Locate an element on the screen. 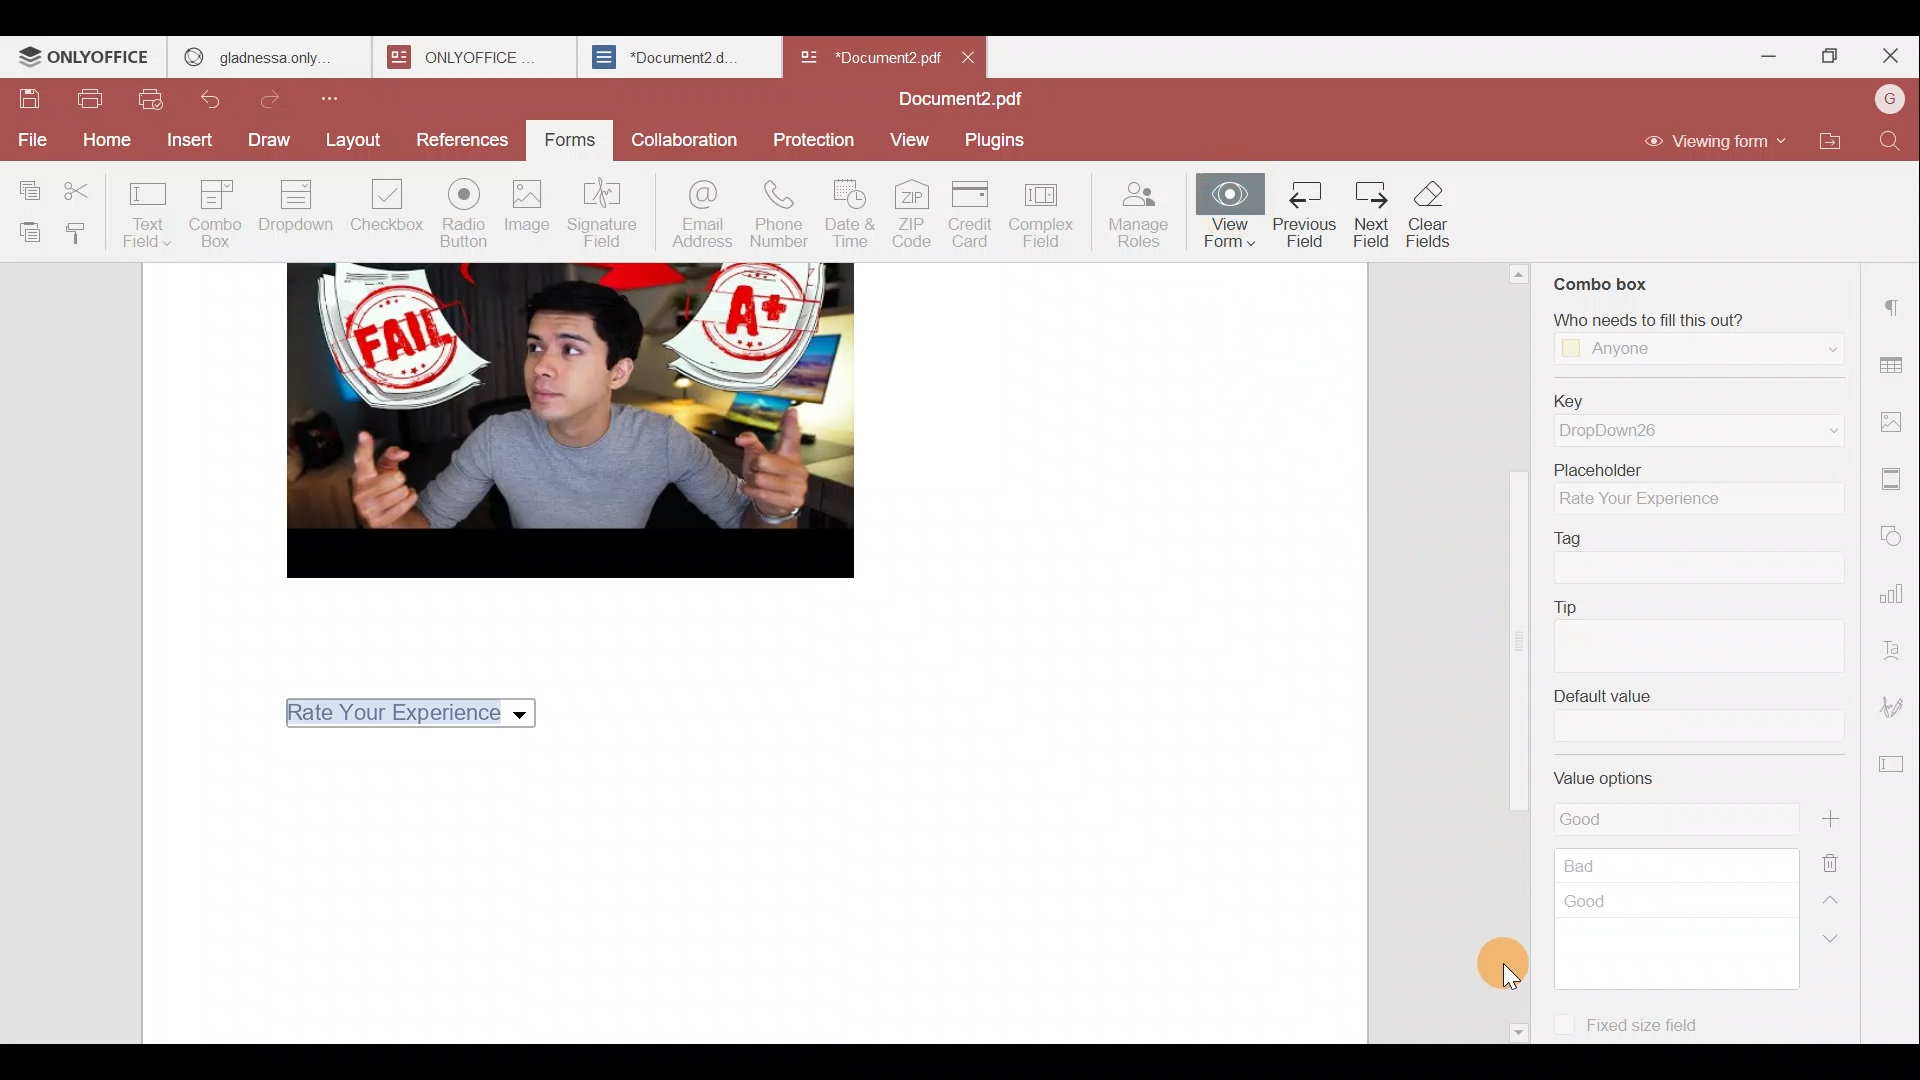  Table settings is located at coordinates (1898, 365).